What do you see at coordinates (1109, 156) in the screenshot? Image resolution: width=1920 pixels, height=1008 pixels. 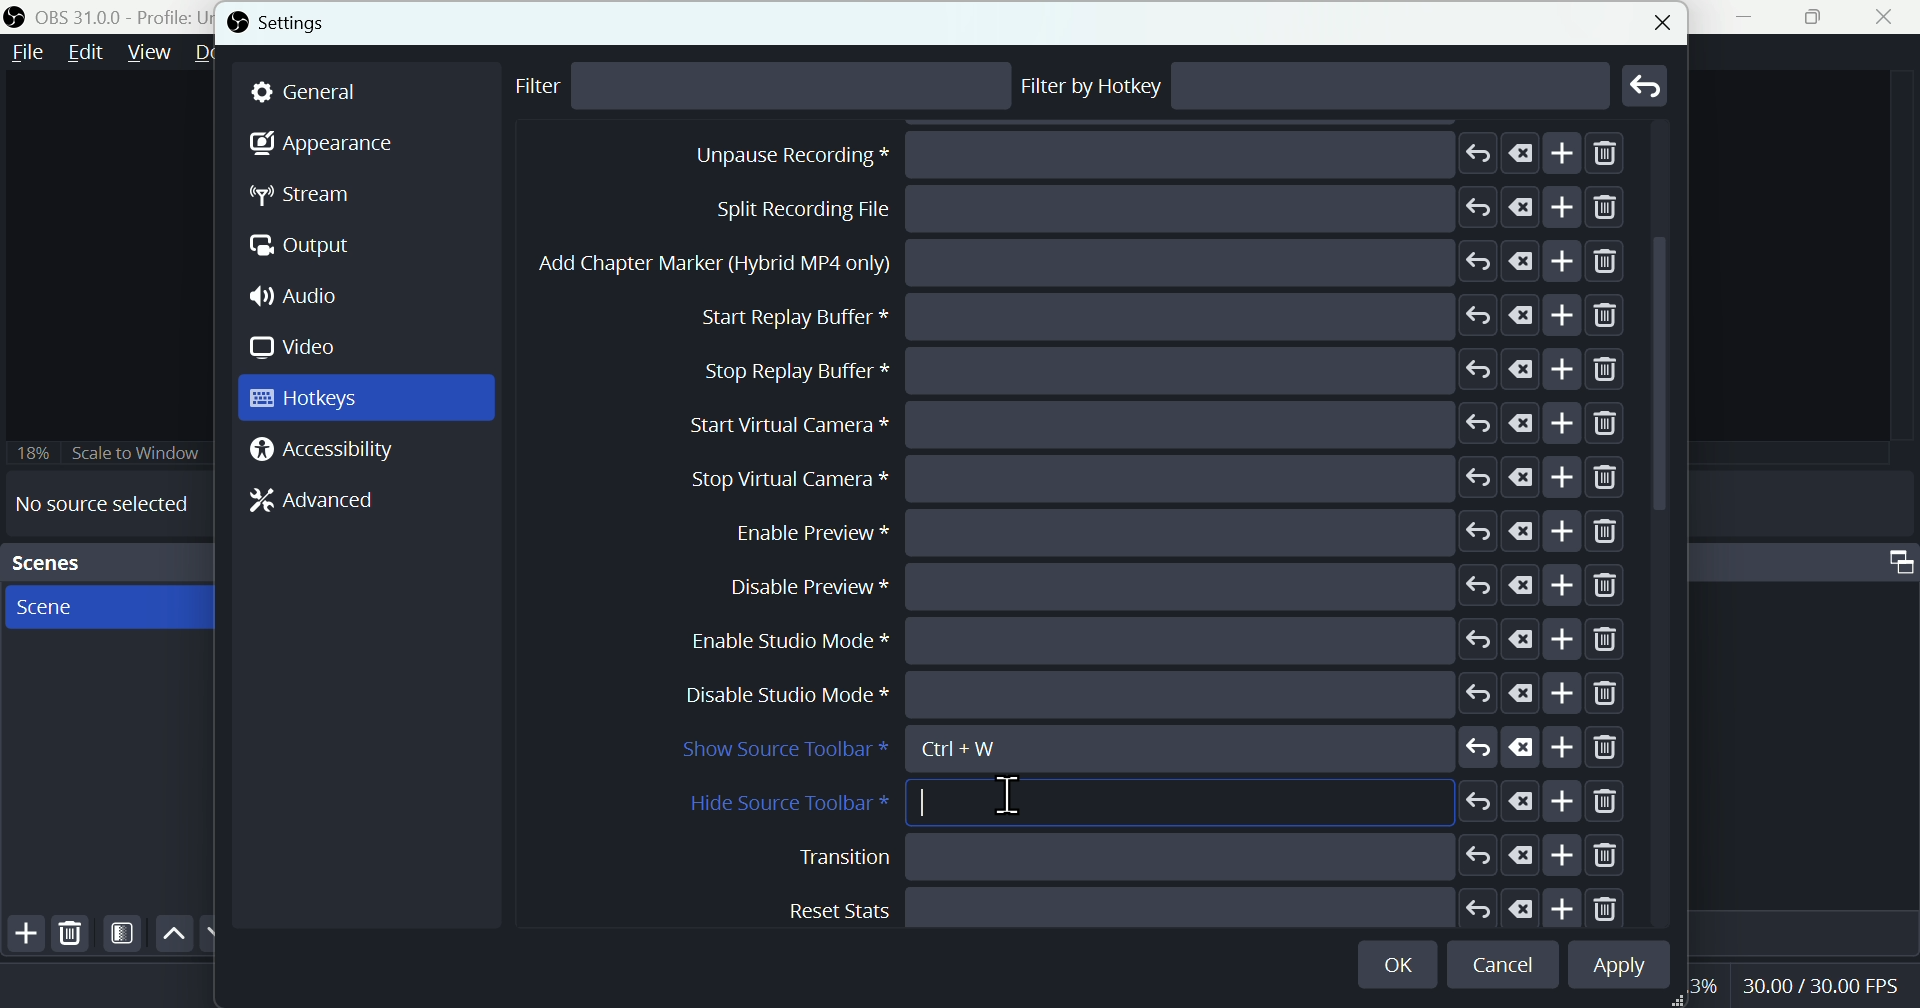 I see `Stop streaming` at bounding box center [1109, 156].